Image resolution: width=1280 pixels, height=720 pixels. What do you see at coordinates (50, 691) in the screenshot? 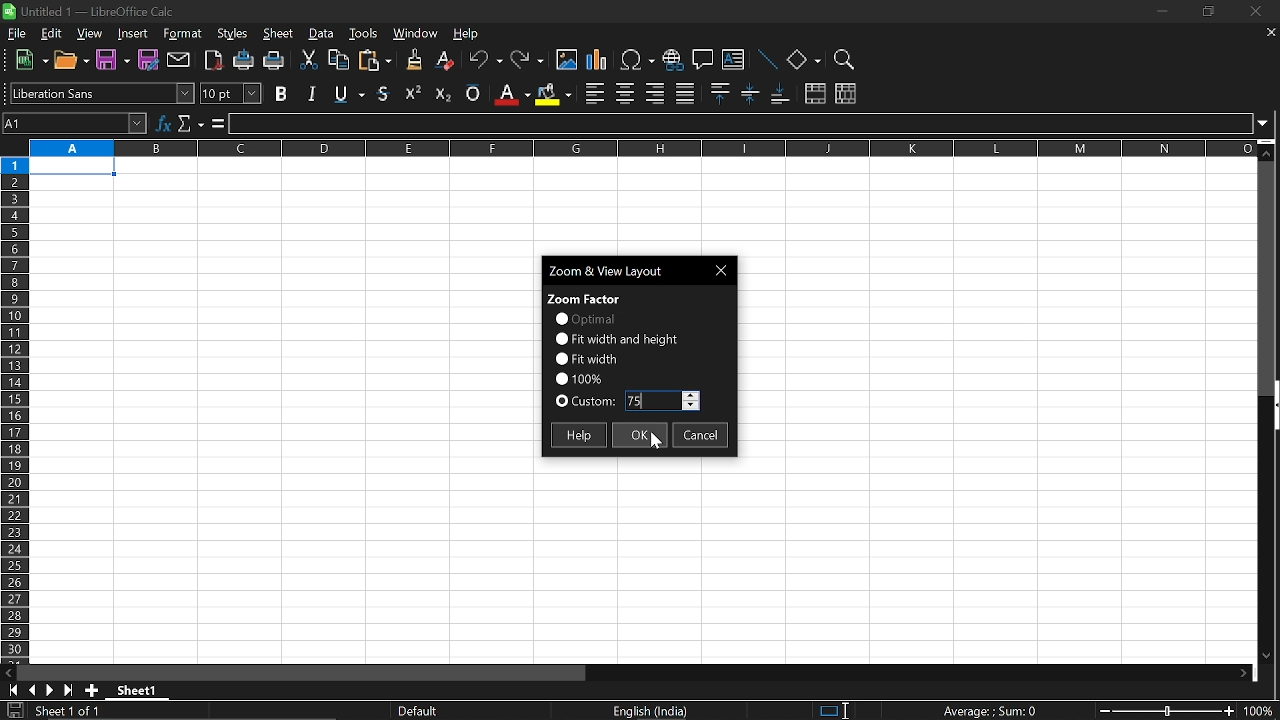
I see `next page` at bounding box center [50, 691].